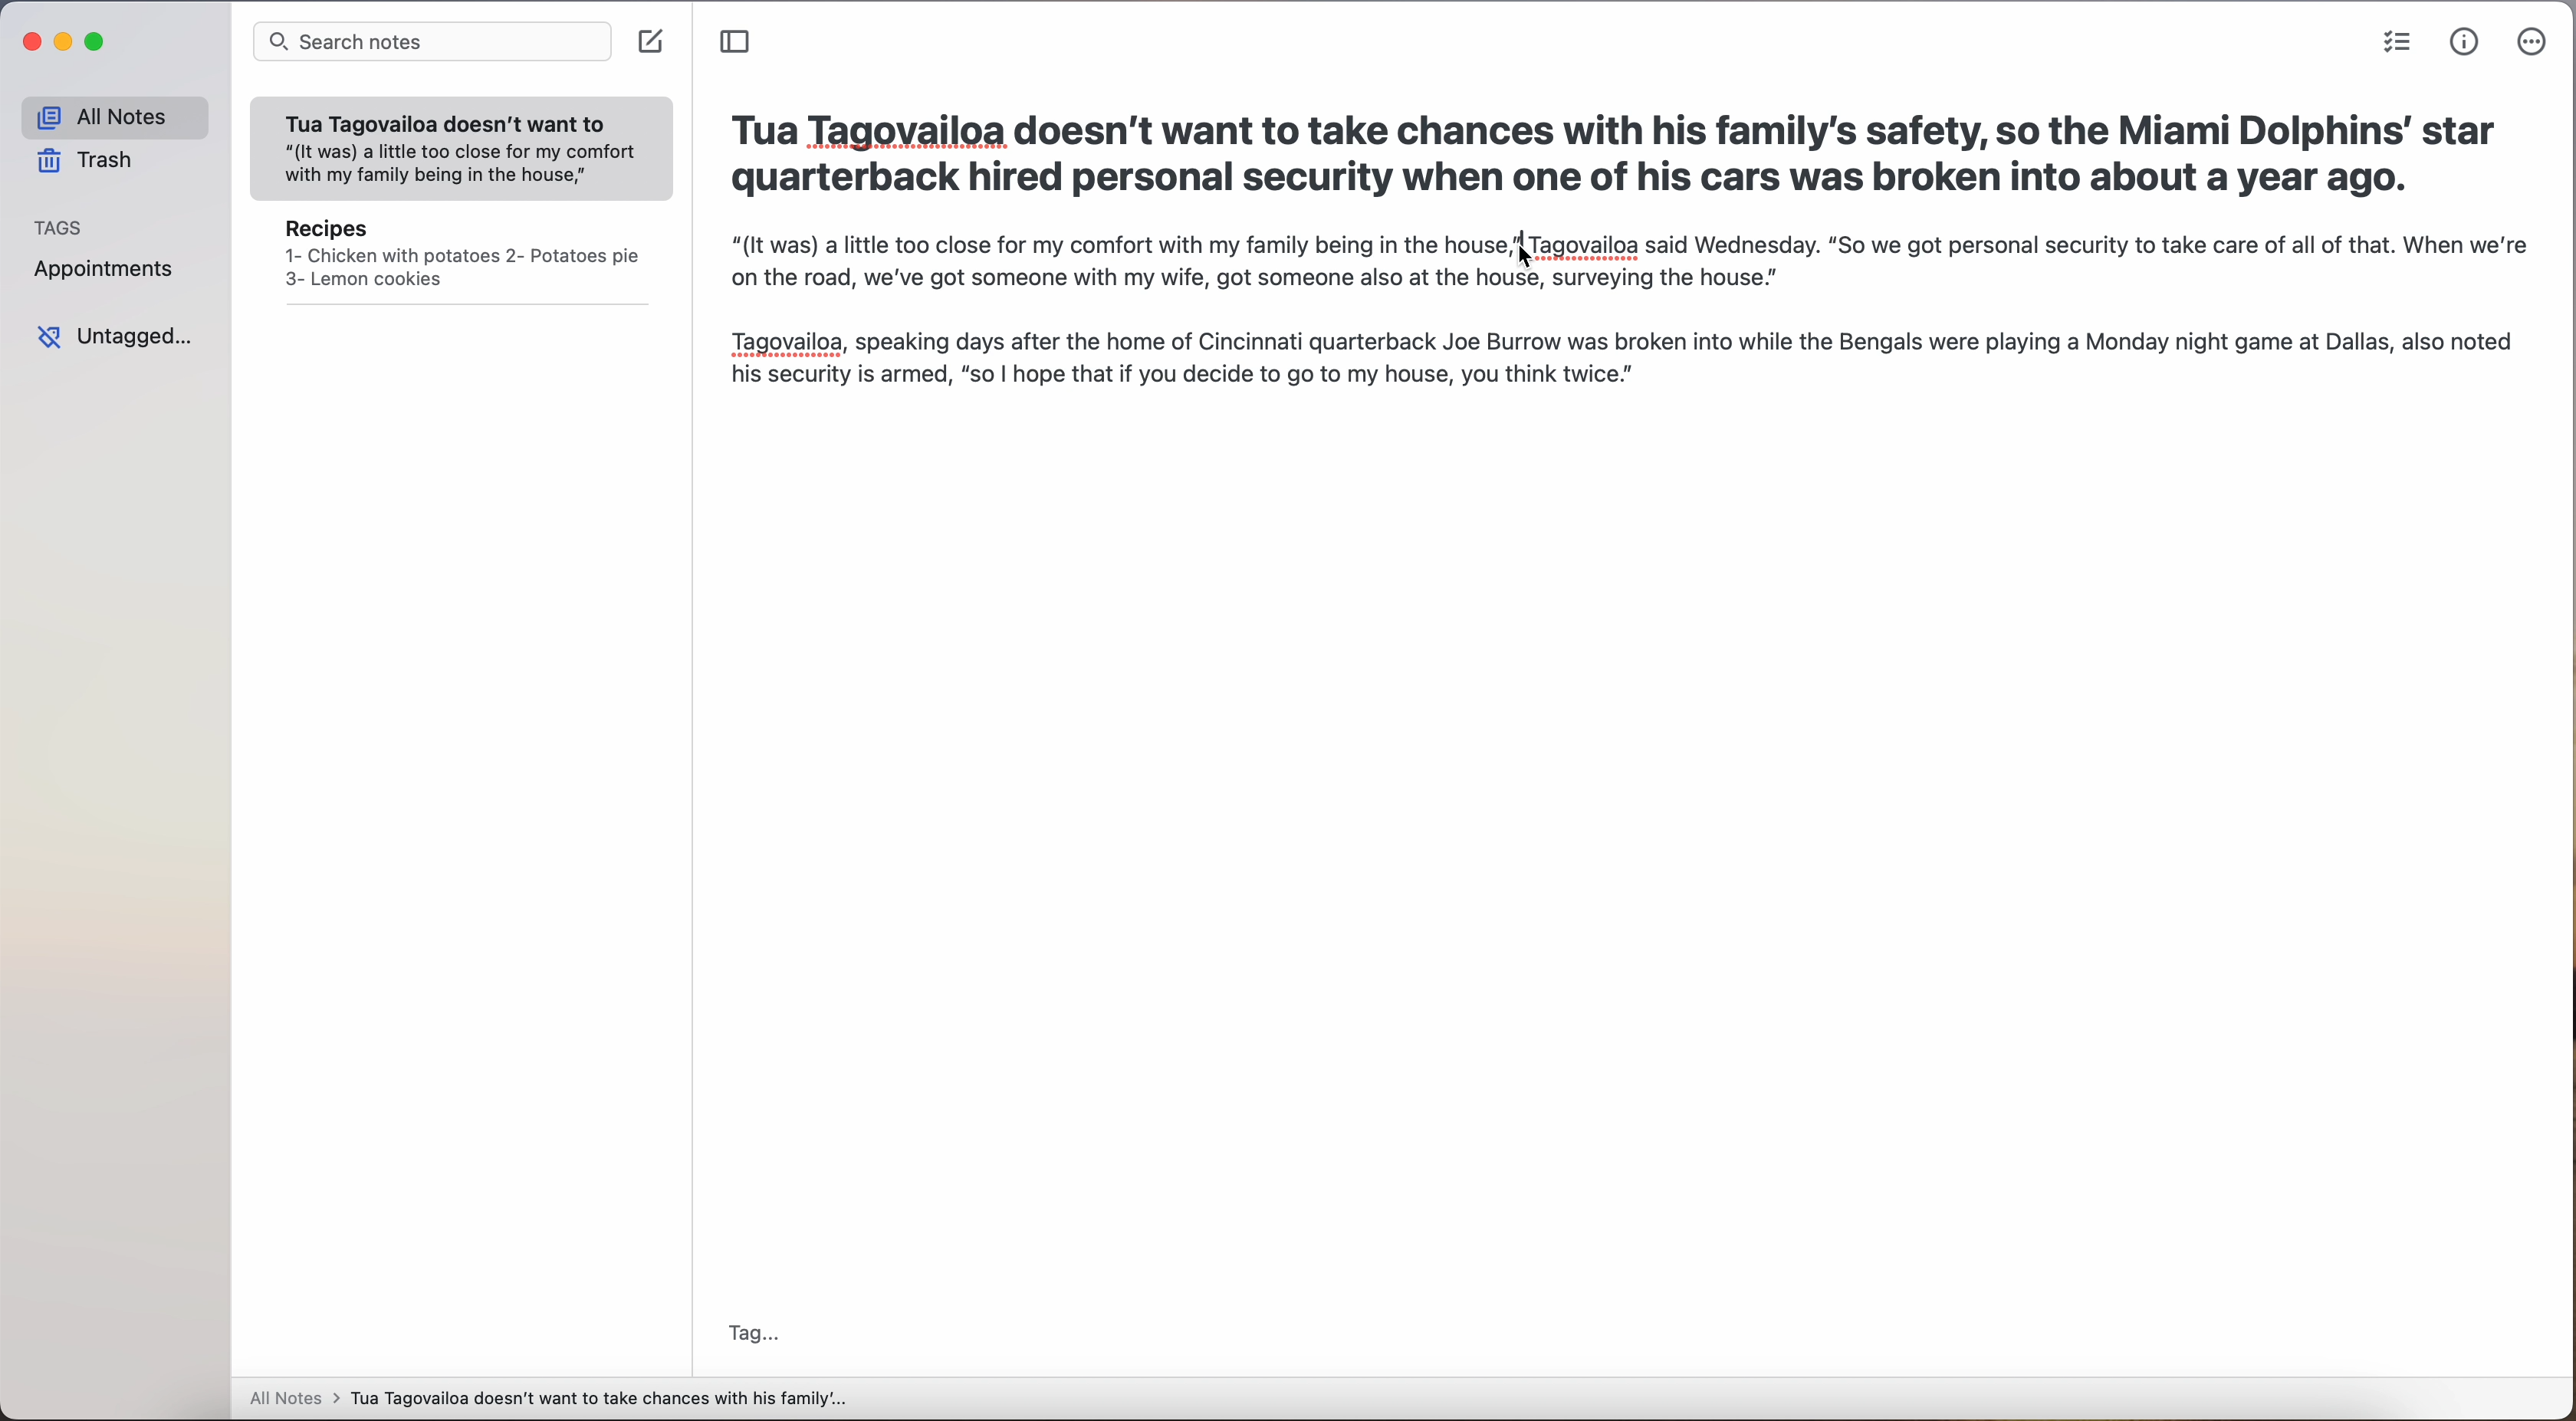 The image size is (2576, 1421). What do you see at coordinates (755, 1335) in the screenshot?
I see `tag` at bounding box center [755, 1335].